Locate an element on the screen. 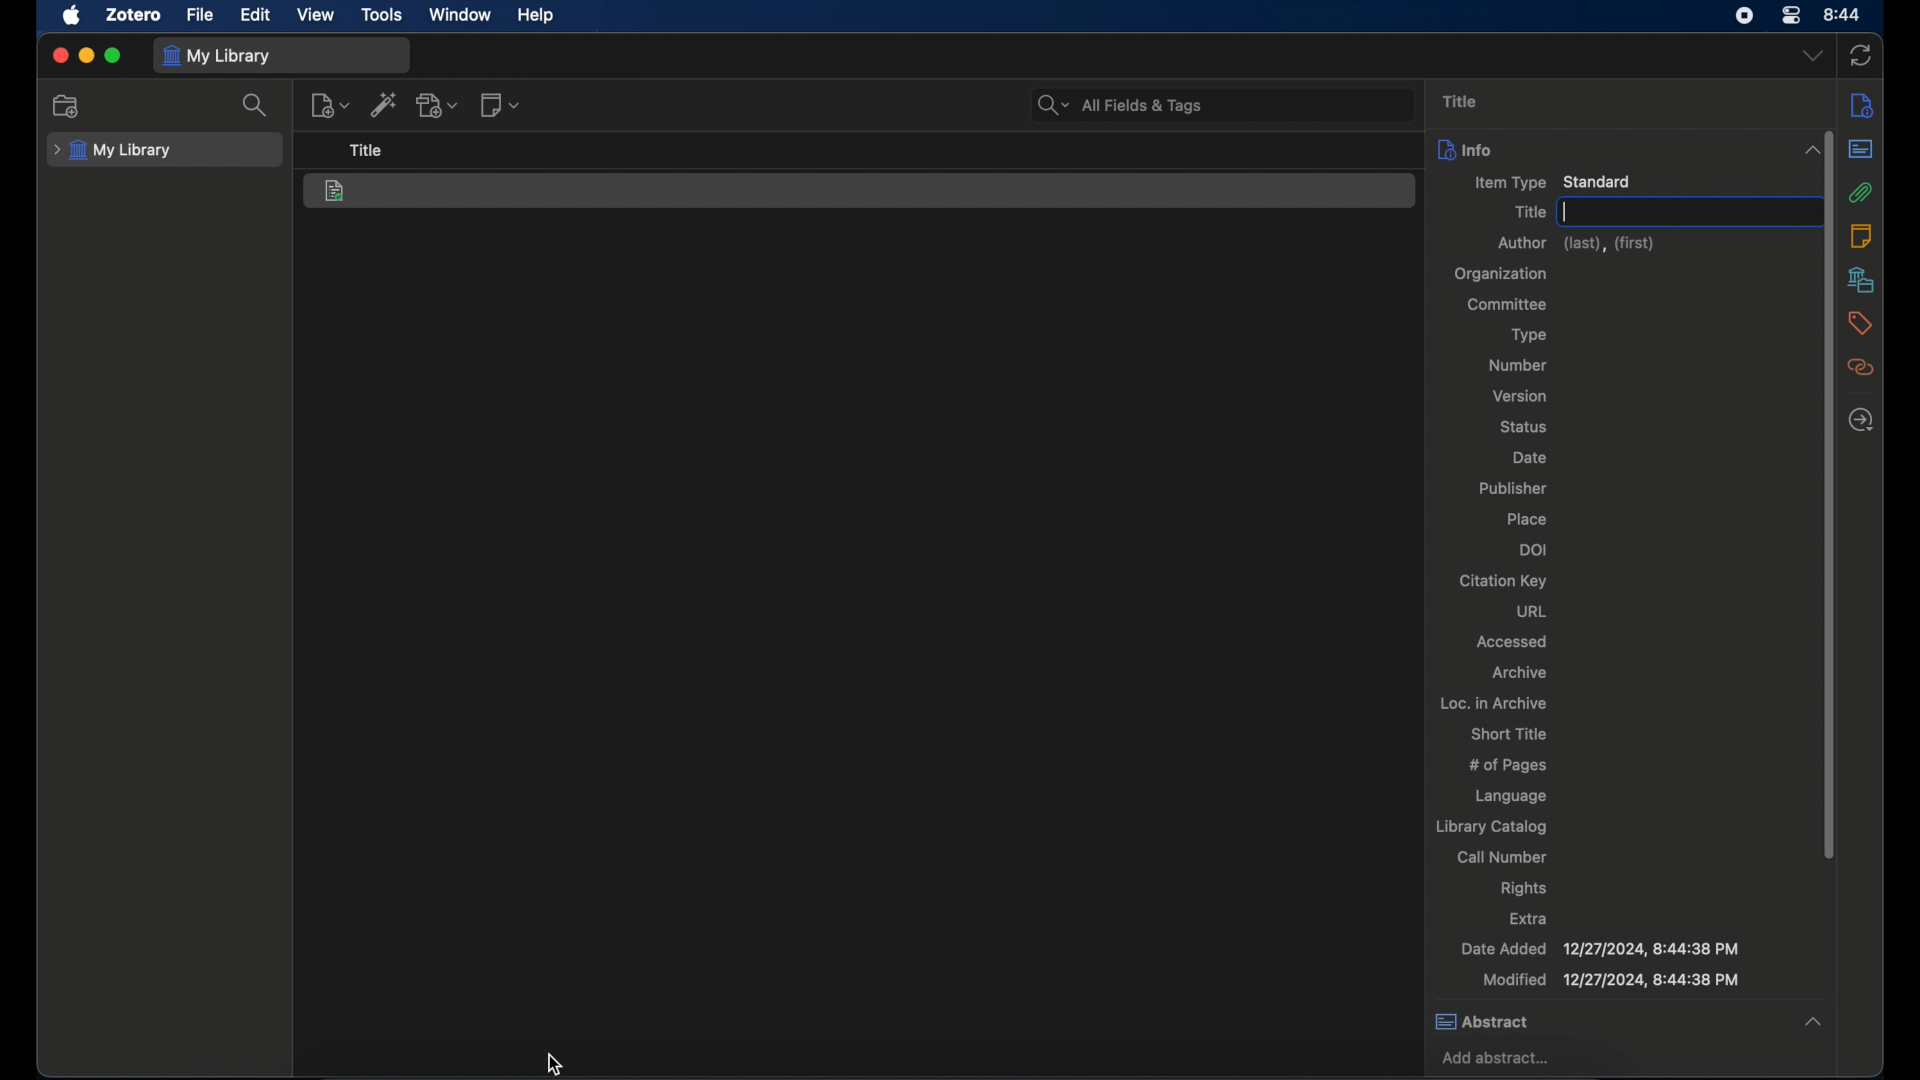 The height and width of the screenshot is (1080, 1920). libraries is located at coordinates (1861, 279).